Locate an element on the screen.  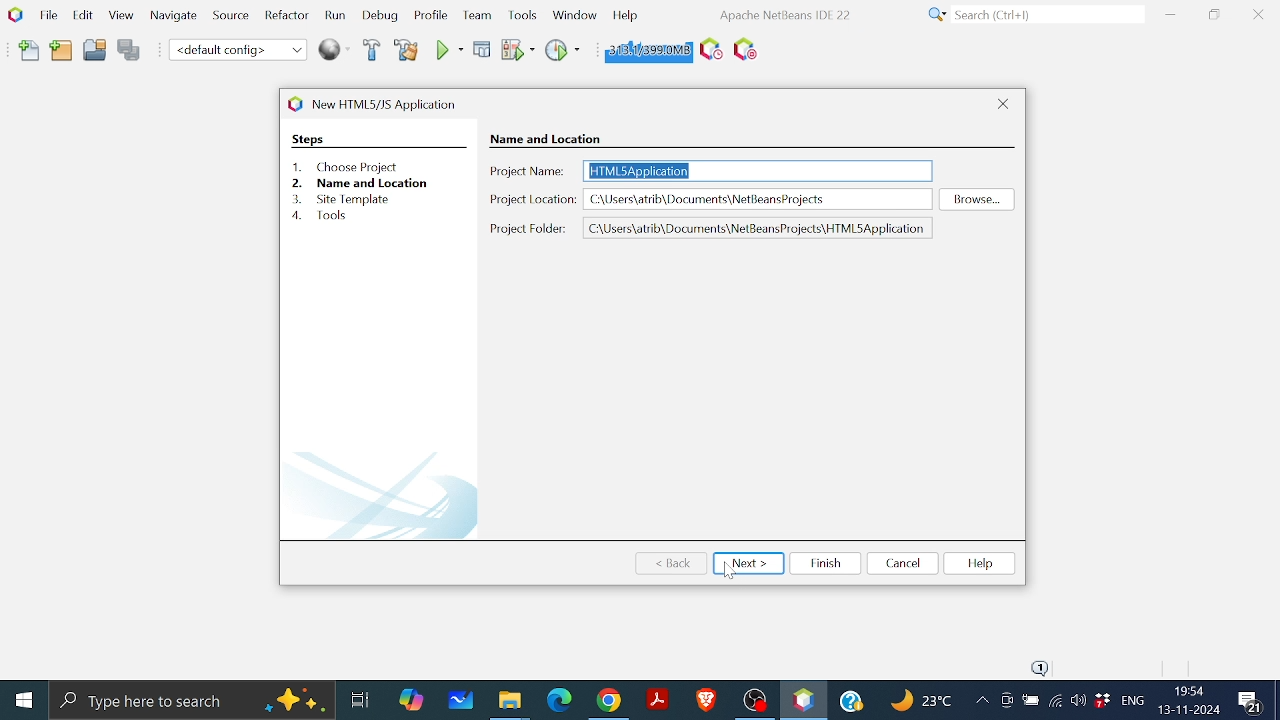
window is located at coordinates (574, 13).